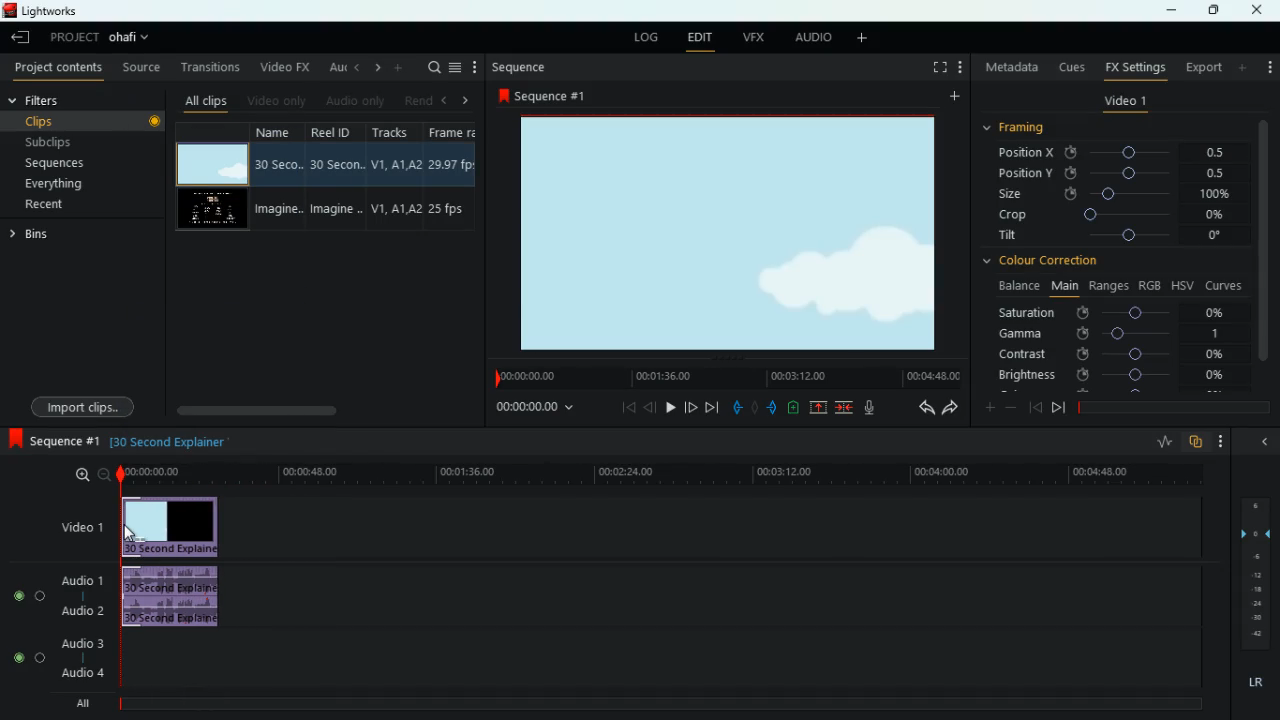 This screenshot has height=720, width=1280. What do you see at coordinates (83, 405) in the screenshot?
I see `import clips` at bounding box center [83, 405].